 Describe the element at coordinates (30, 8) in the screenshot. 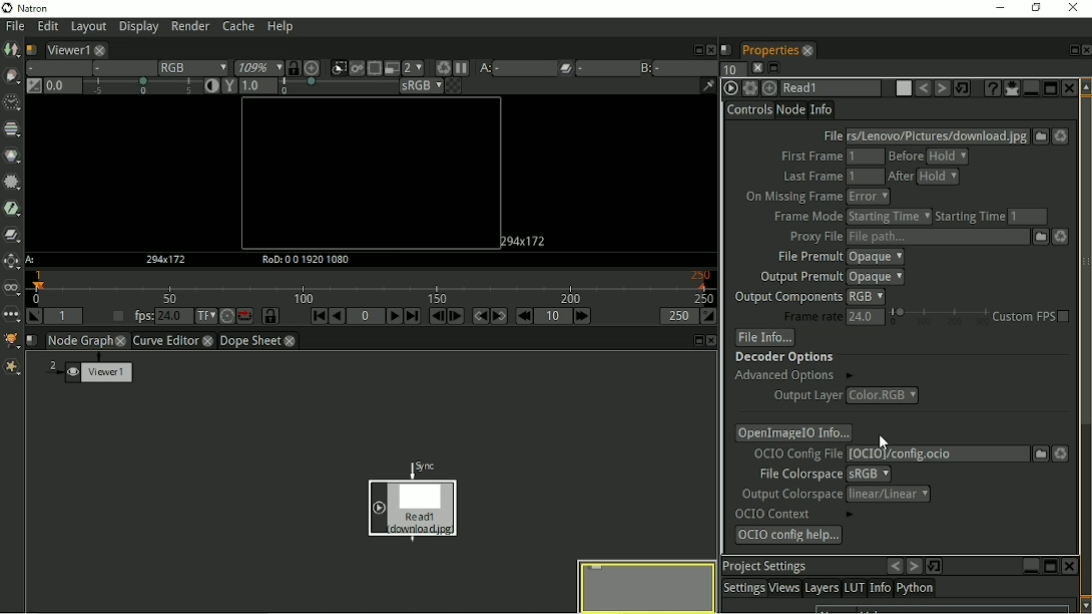

I see `Natron` at that location.